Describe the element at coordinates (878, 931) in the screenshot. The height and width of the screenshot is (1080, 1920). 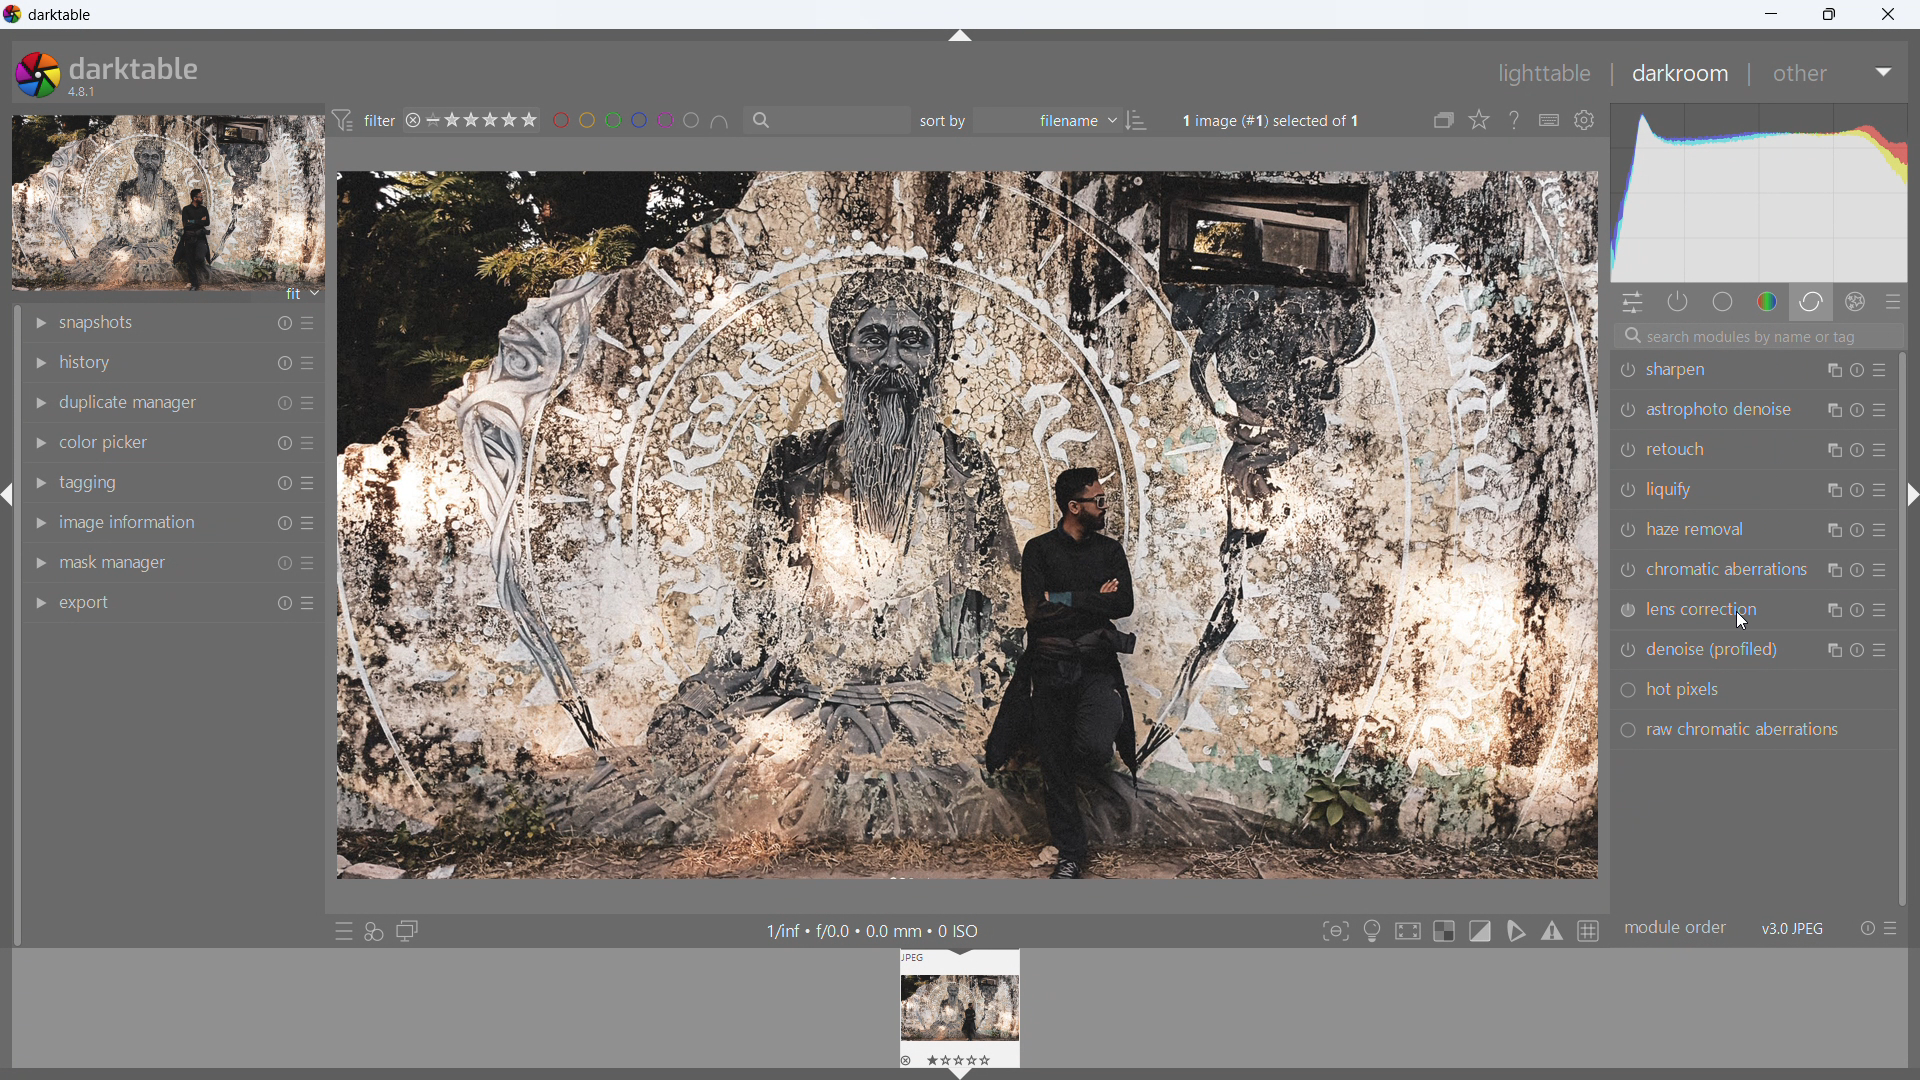
I see `1/inf + £/0.0 + 0.0 mm + 0 ISO` at that location.